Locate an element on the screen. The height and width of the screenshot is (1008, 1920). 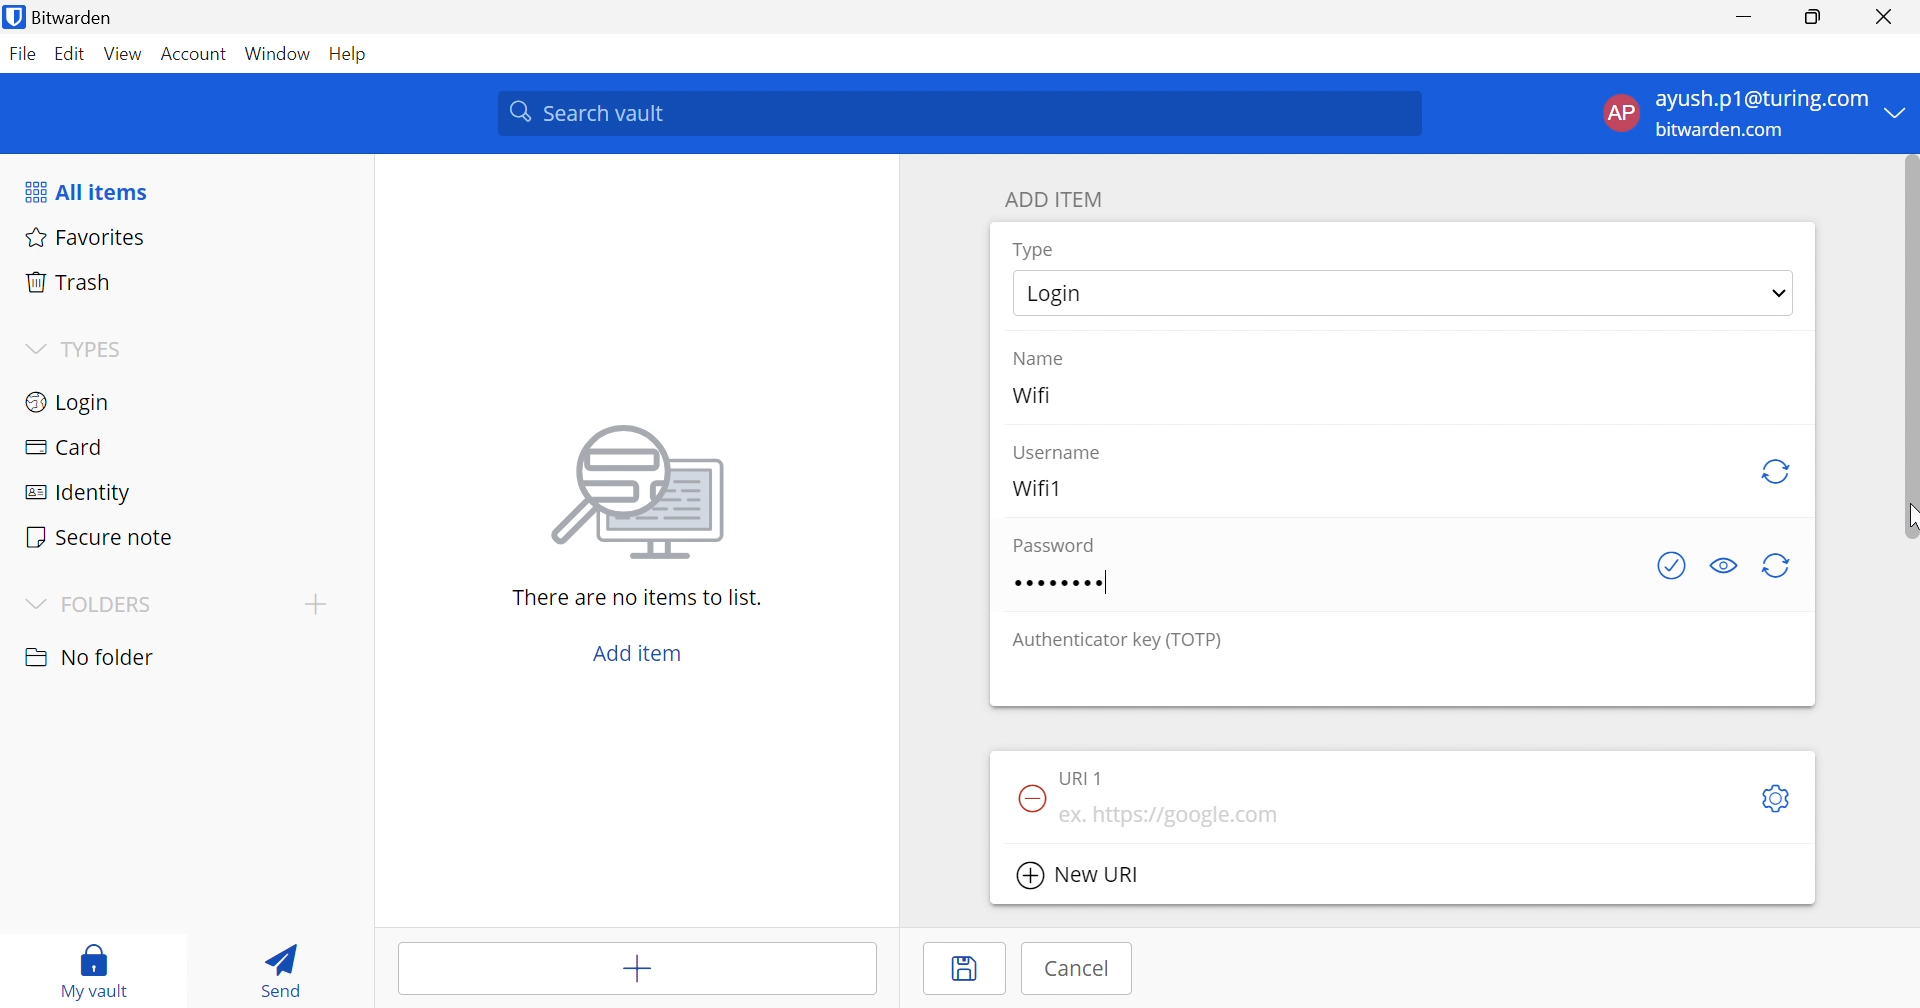
Username is located at coordinates (1059, 454).